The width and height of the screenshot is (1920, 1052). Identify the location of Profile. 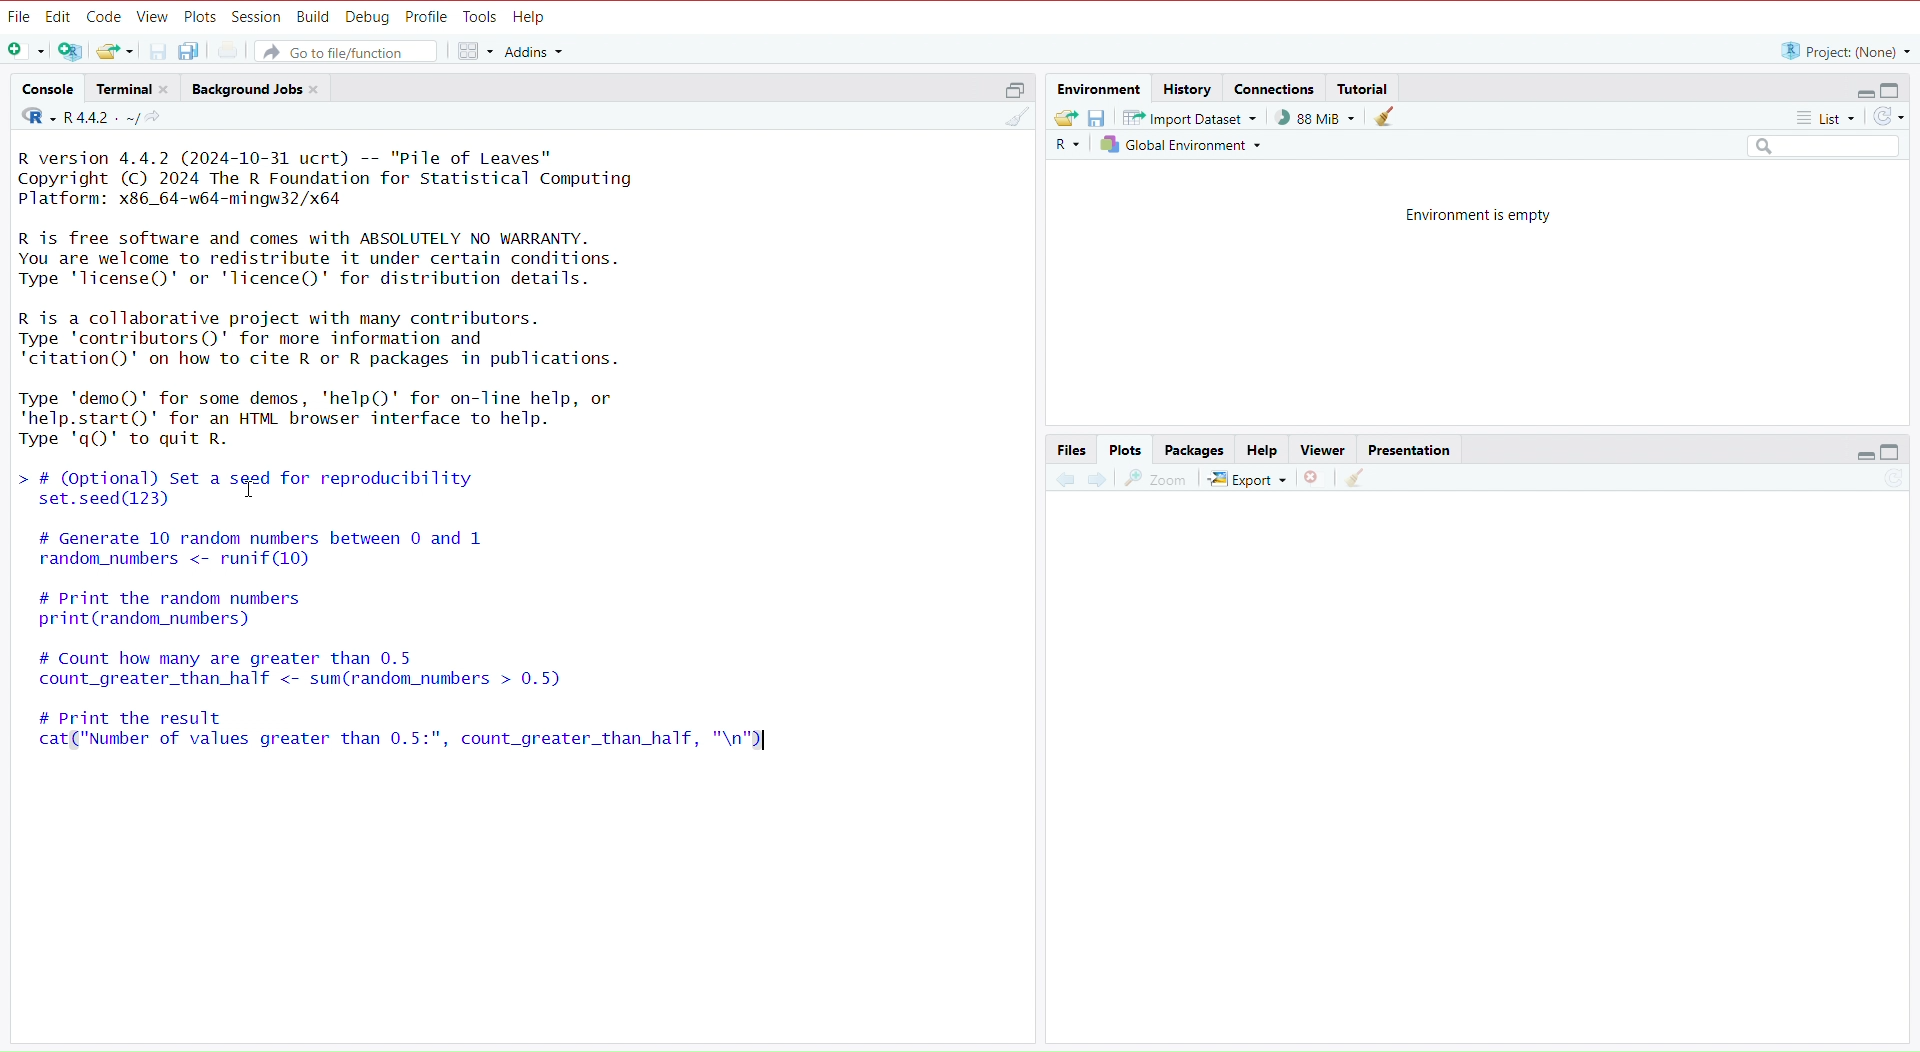
(427, 16).